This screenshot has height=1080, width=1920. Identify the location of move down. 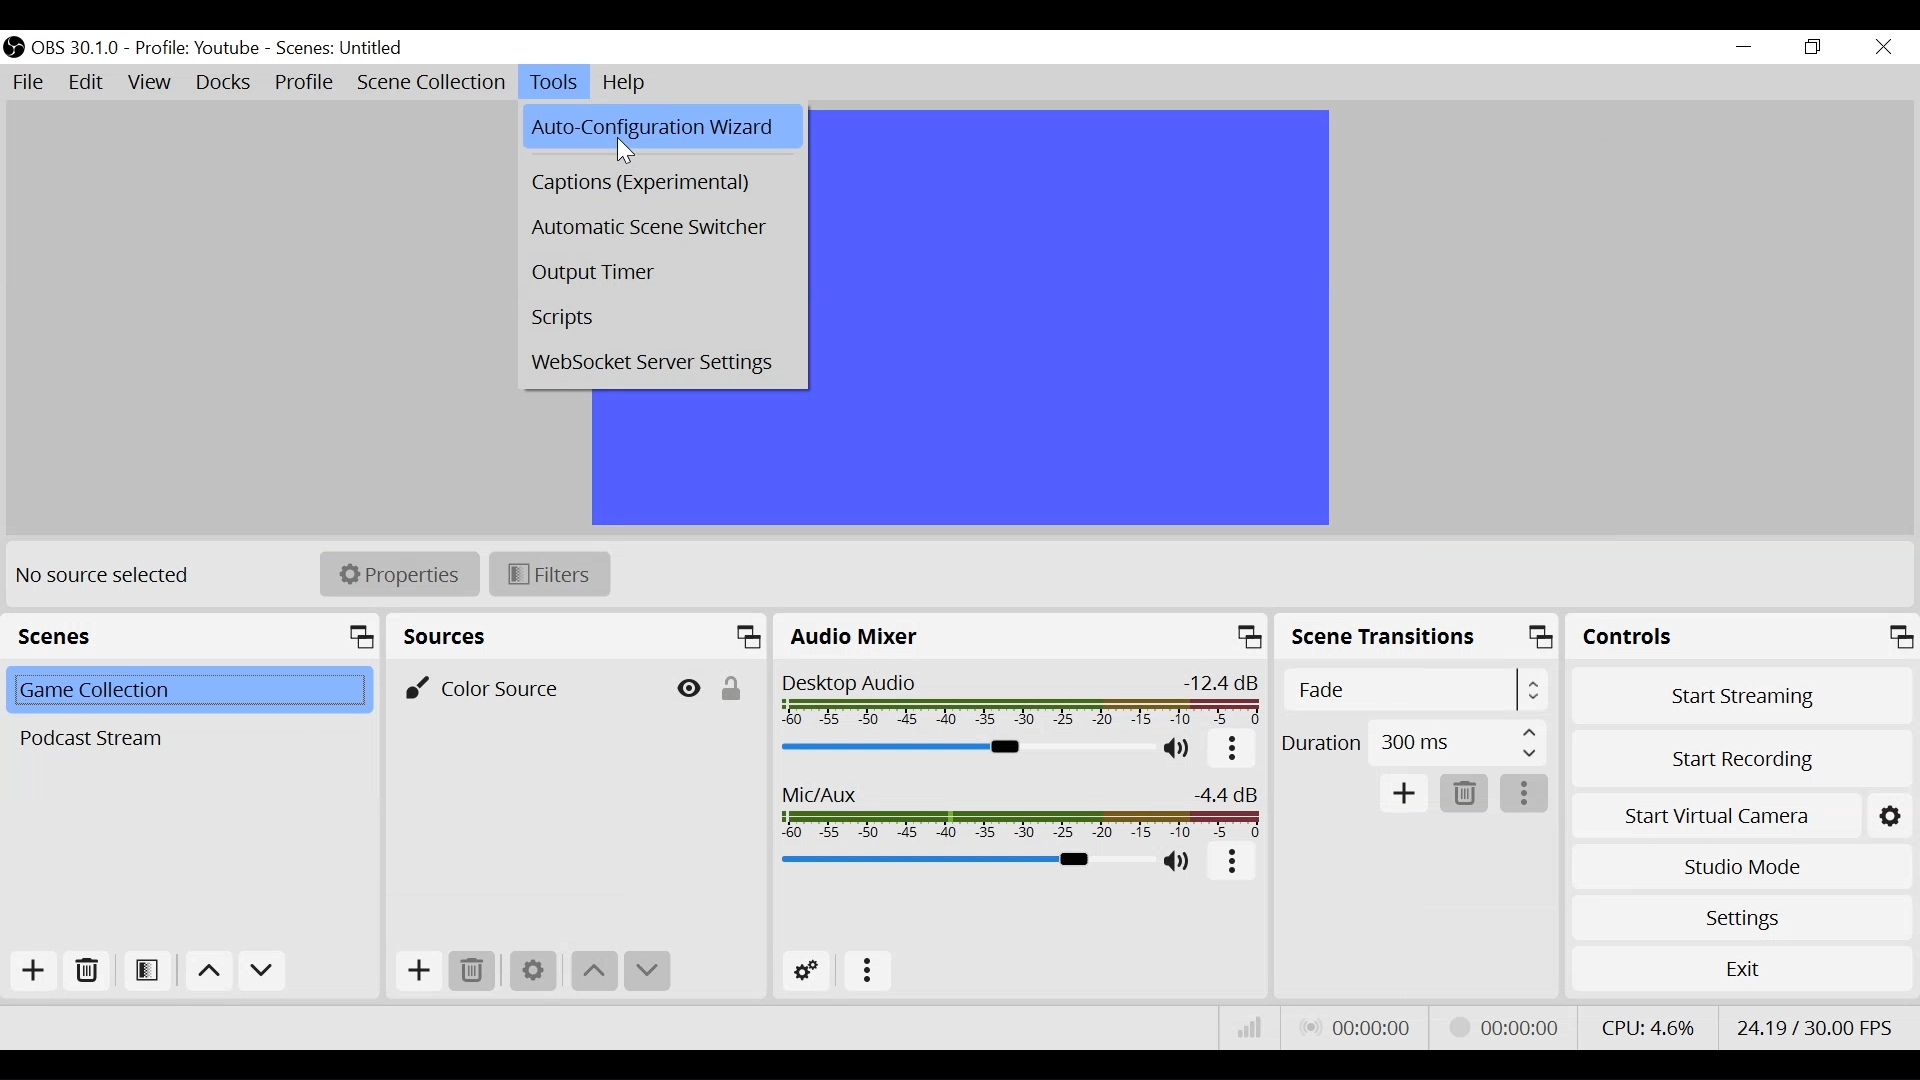
(649, 973).